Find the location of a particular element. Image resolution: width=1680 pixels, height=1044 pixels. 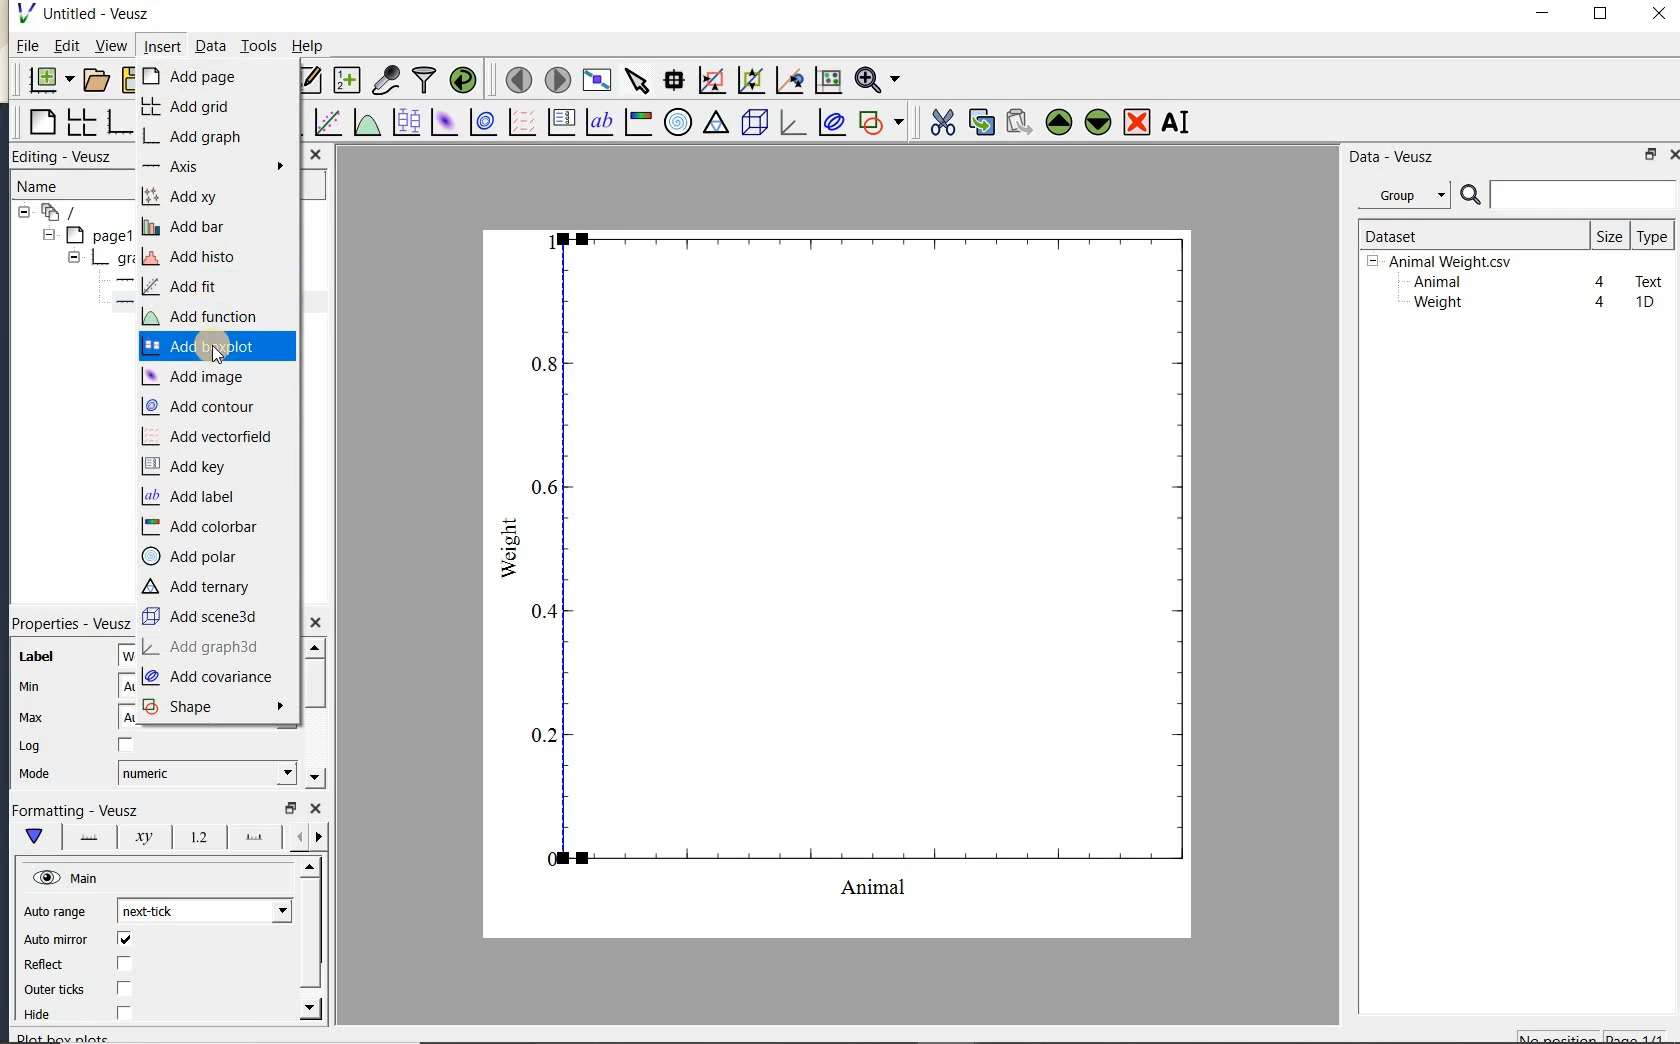

graph1 is located at coordinates (88, 260).